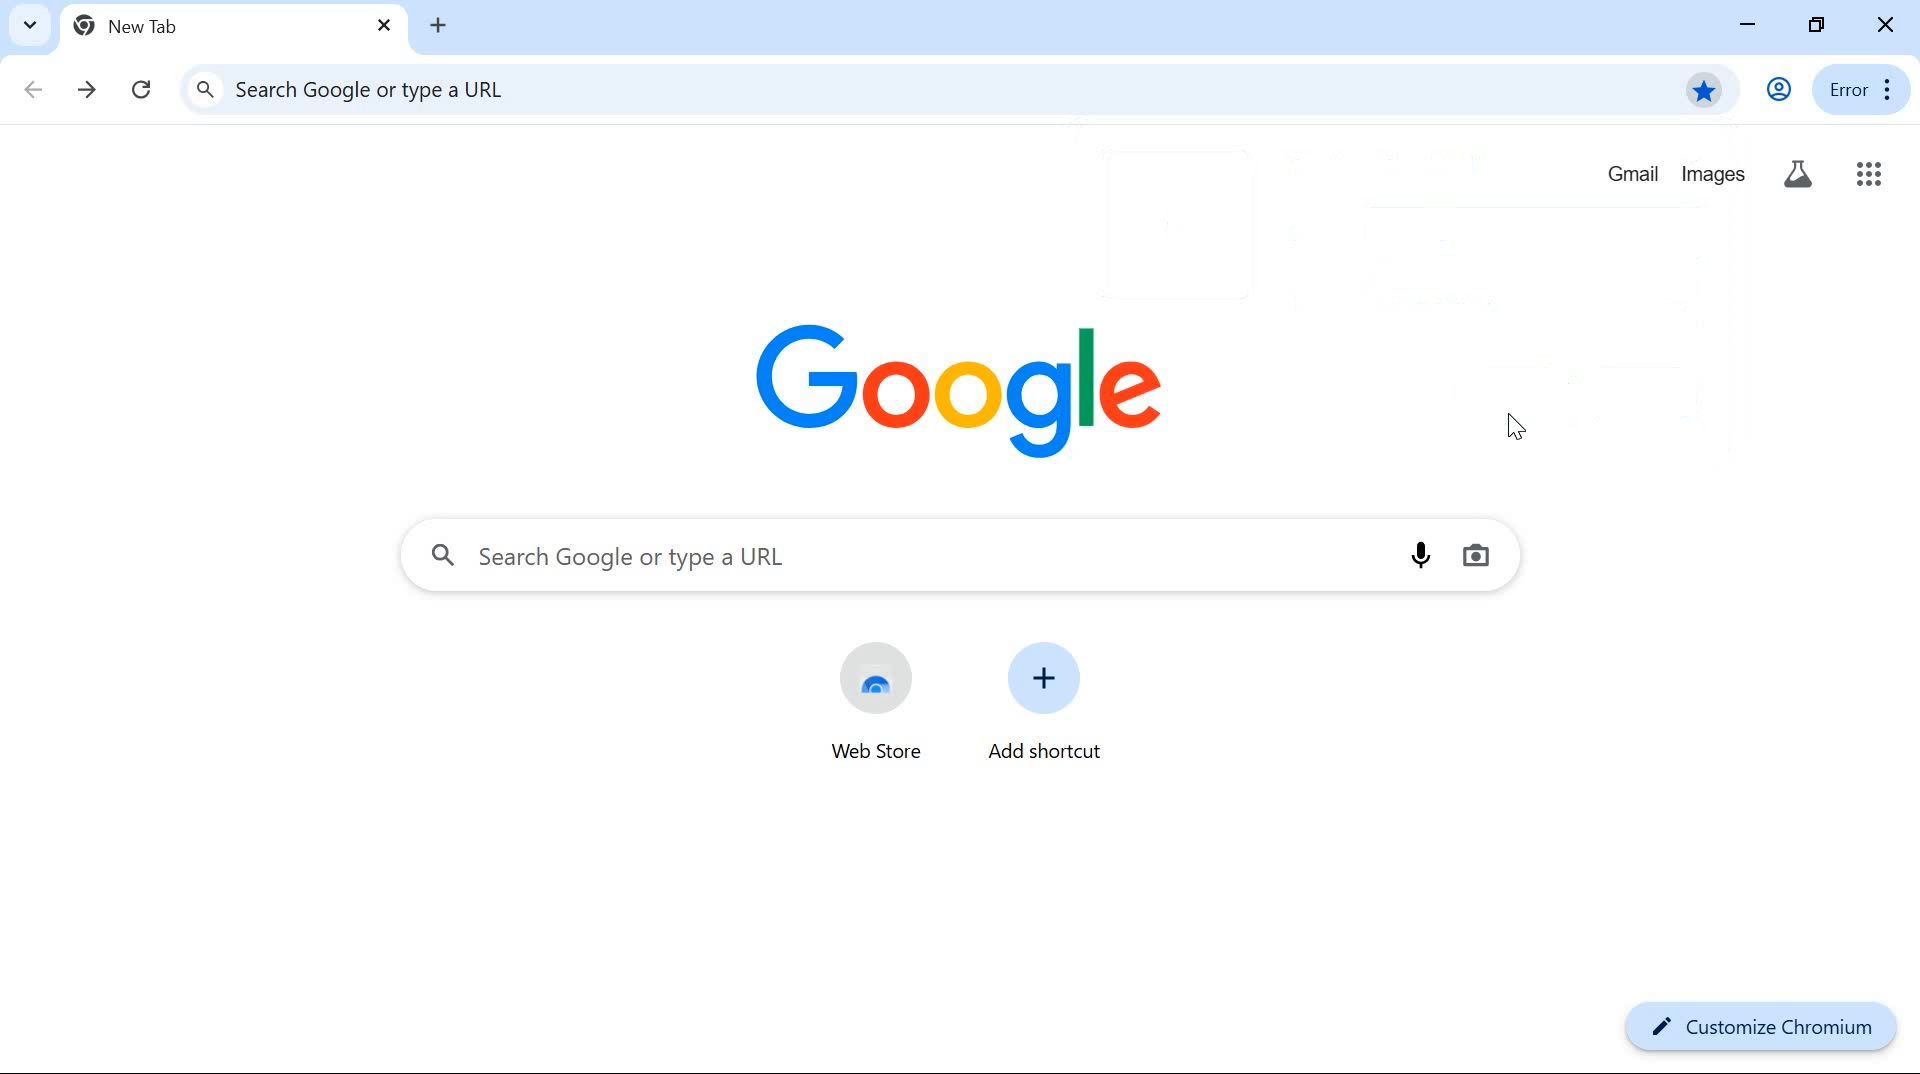 This screenshot has width=1920, height=1074. What do you see at coordinates (146, 90) in the screenshot?
I see `refresh` at bounding box center [146, 90].